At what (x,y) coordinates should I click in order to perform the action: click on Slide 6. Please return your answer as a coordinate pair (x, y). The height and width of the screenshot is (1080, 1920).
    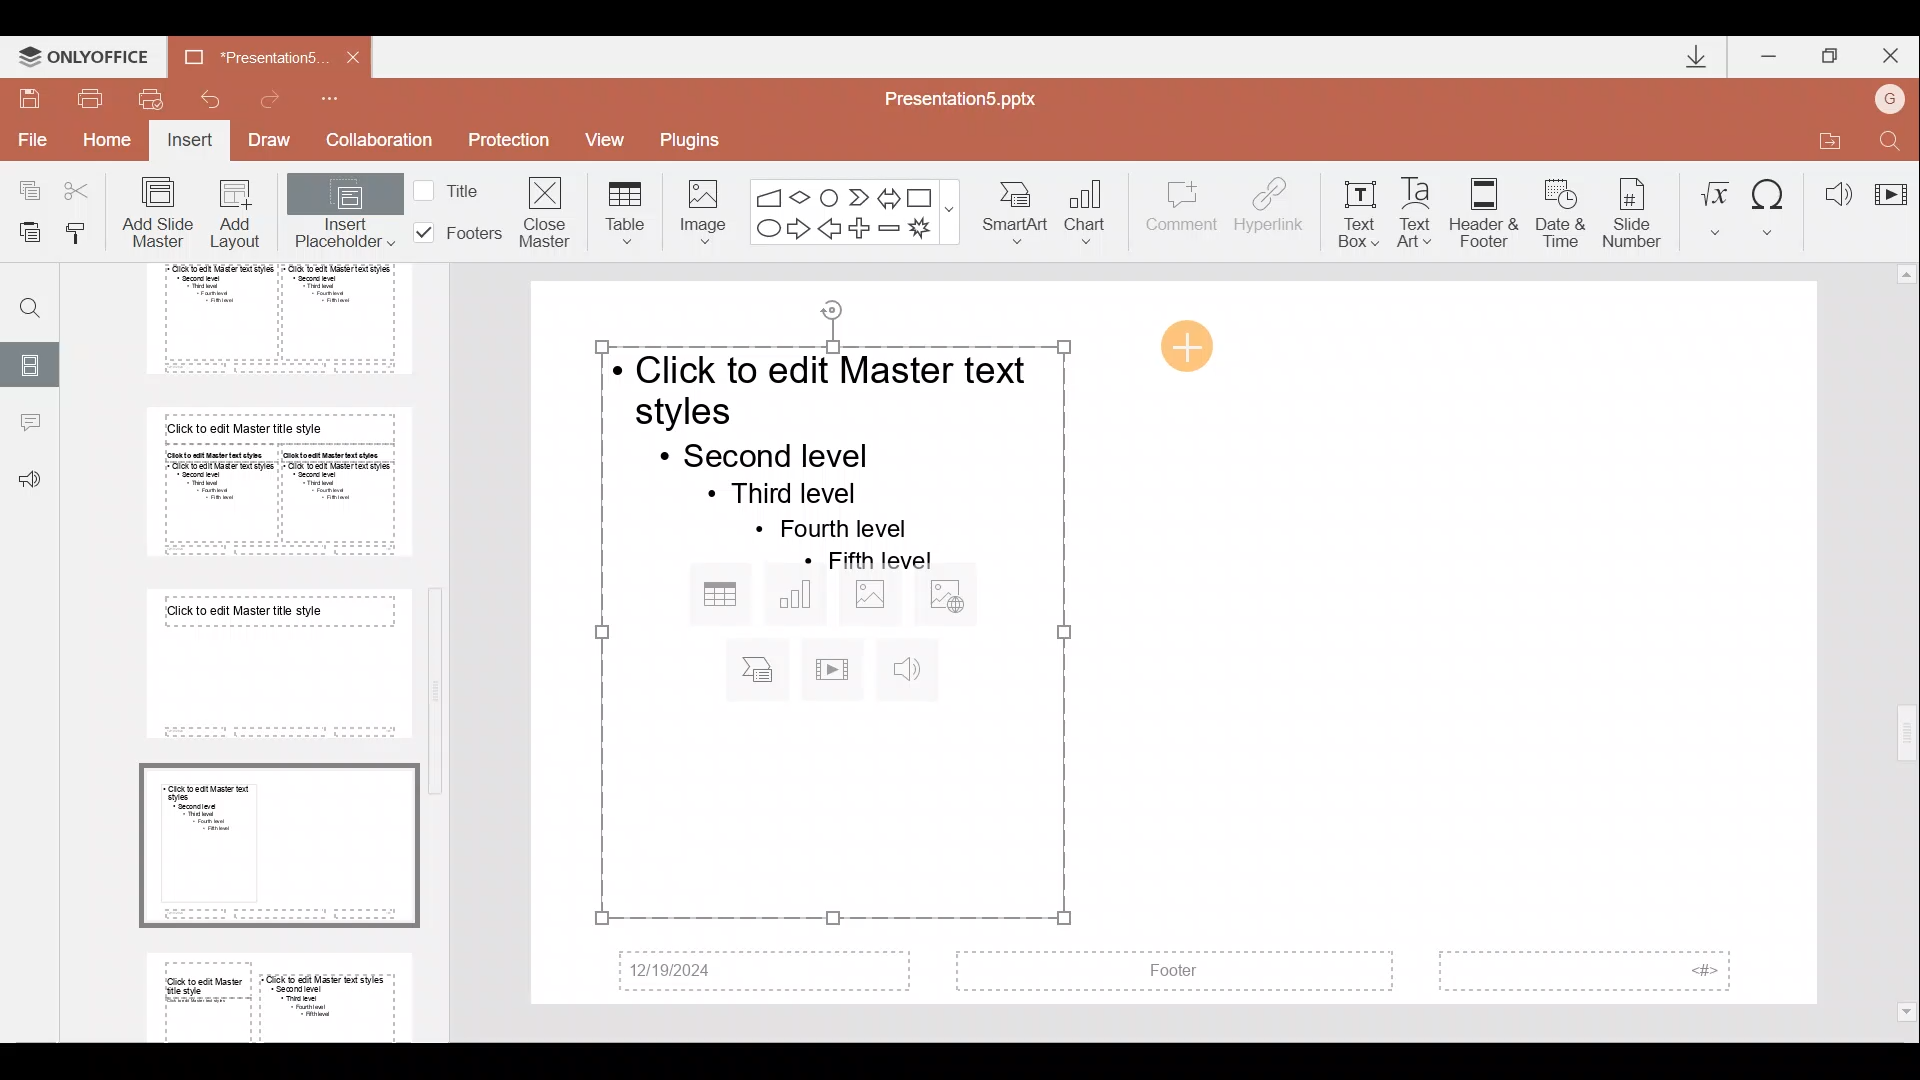
    Looking at the image, I should click on (272, 481).